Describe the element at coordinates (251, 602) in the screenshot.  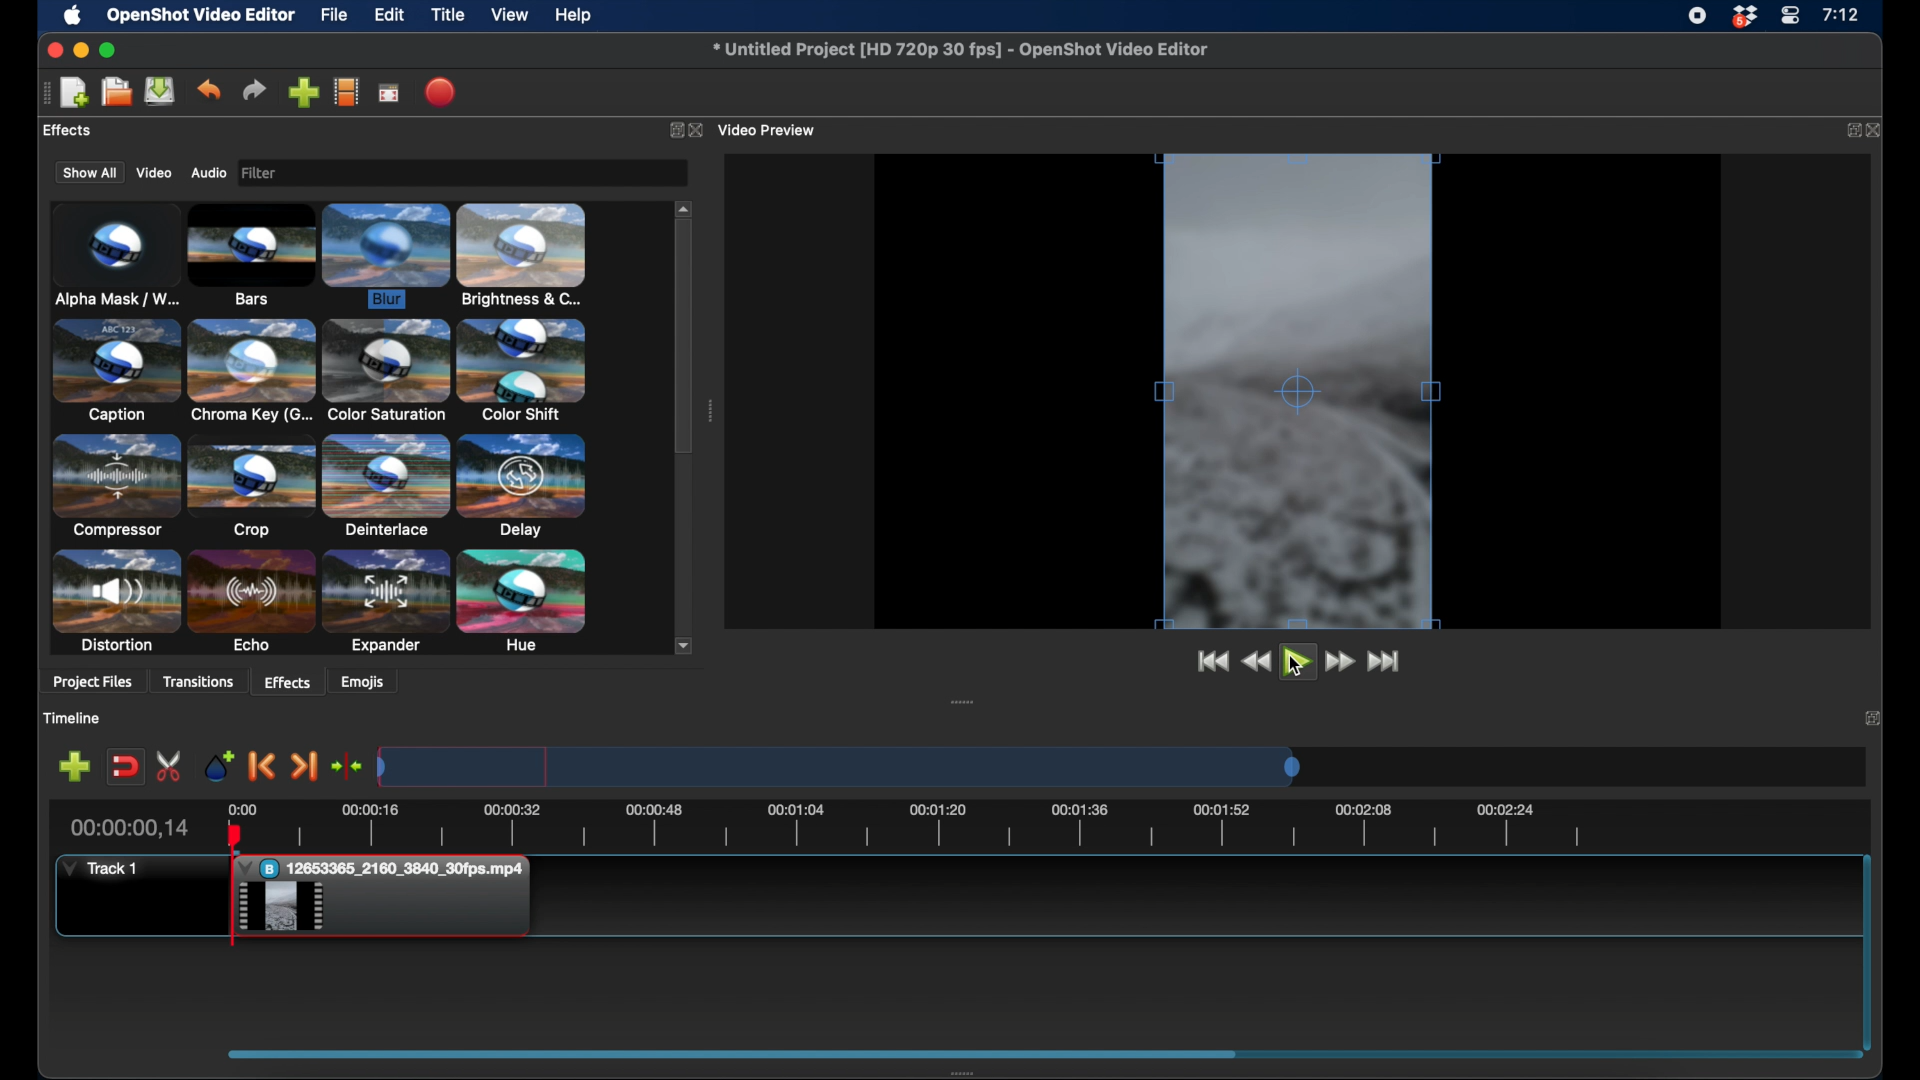
I see `echo` at that location.